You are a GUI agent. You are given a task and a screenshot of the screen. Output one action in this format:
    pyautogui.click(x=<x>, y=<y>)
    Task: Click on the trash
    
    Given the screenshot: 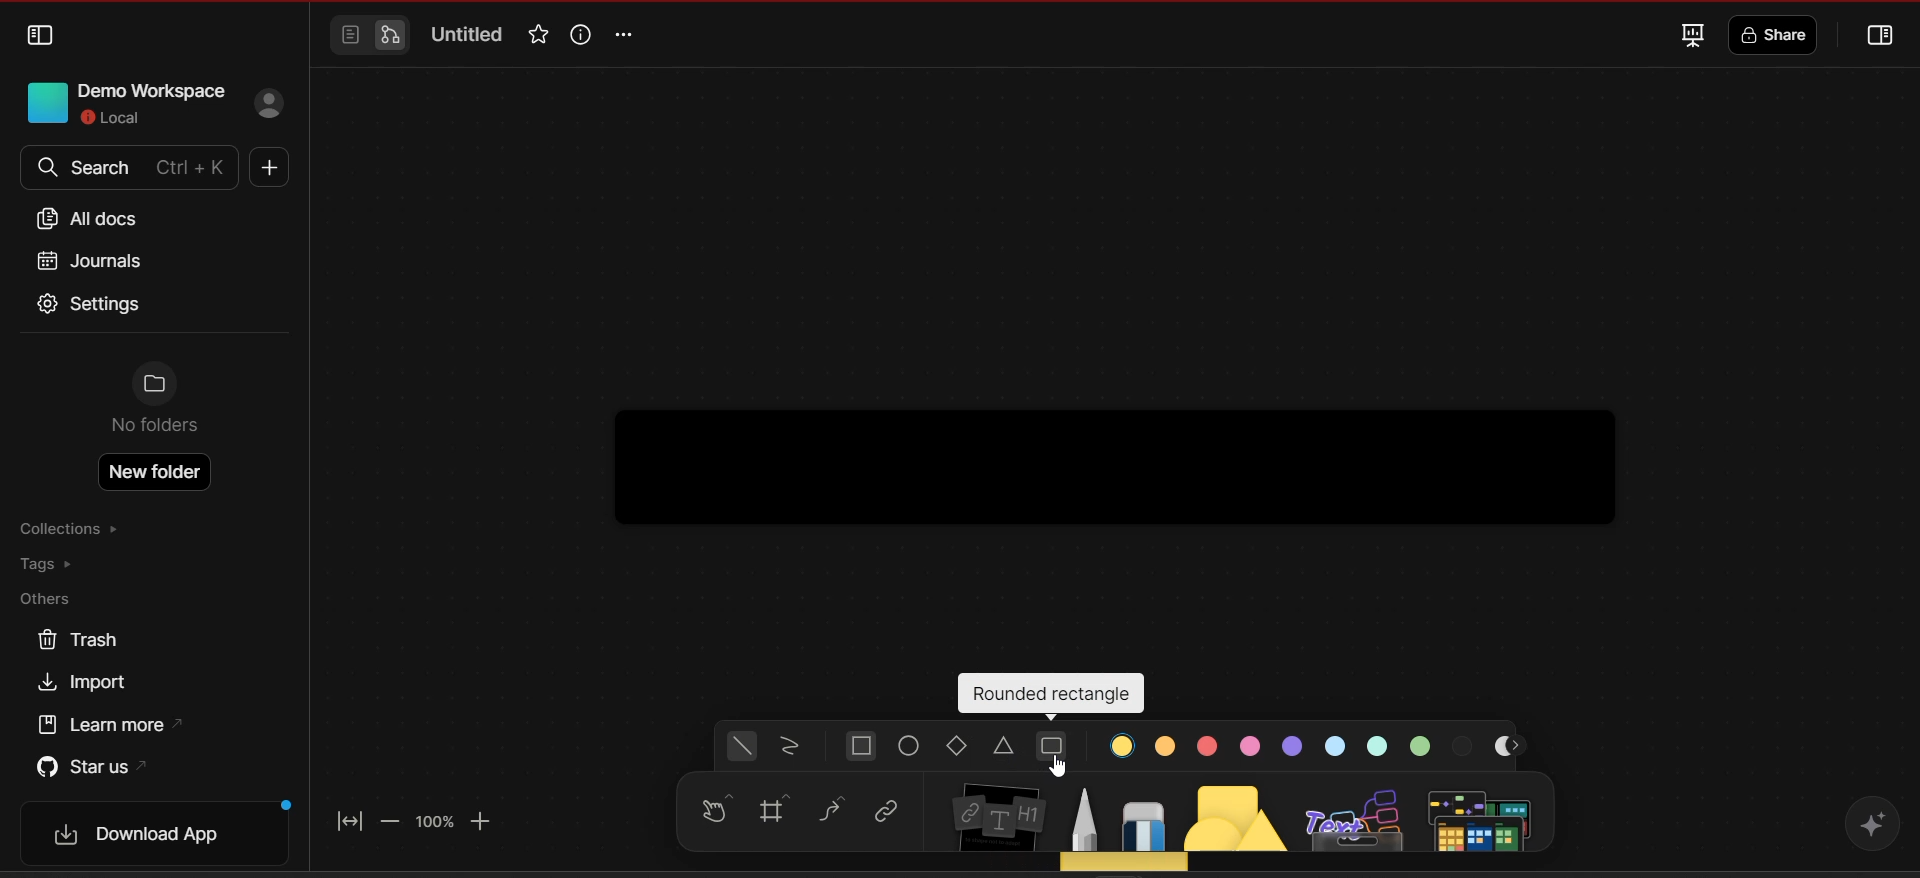 What is the action you would take?
    pyautogui.click(x=77, y=640)
    